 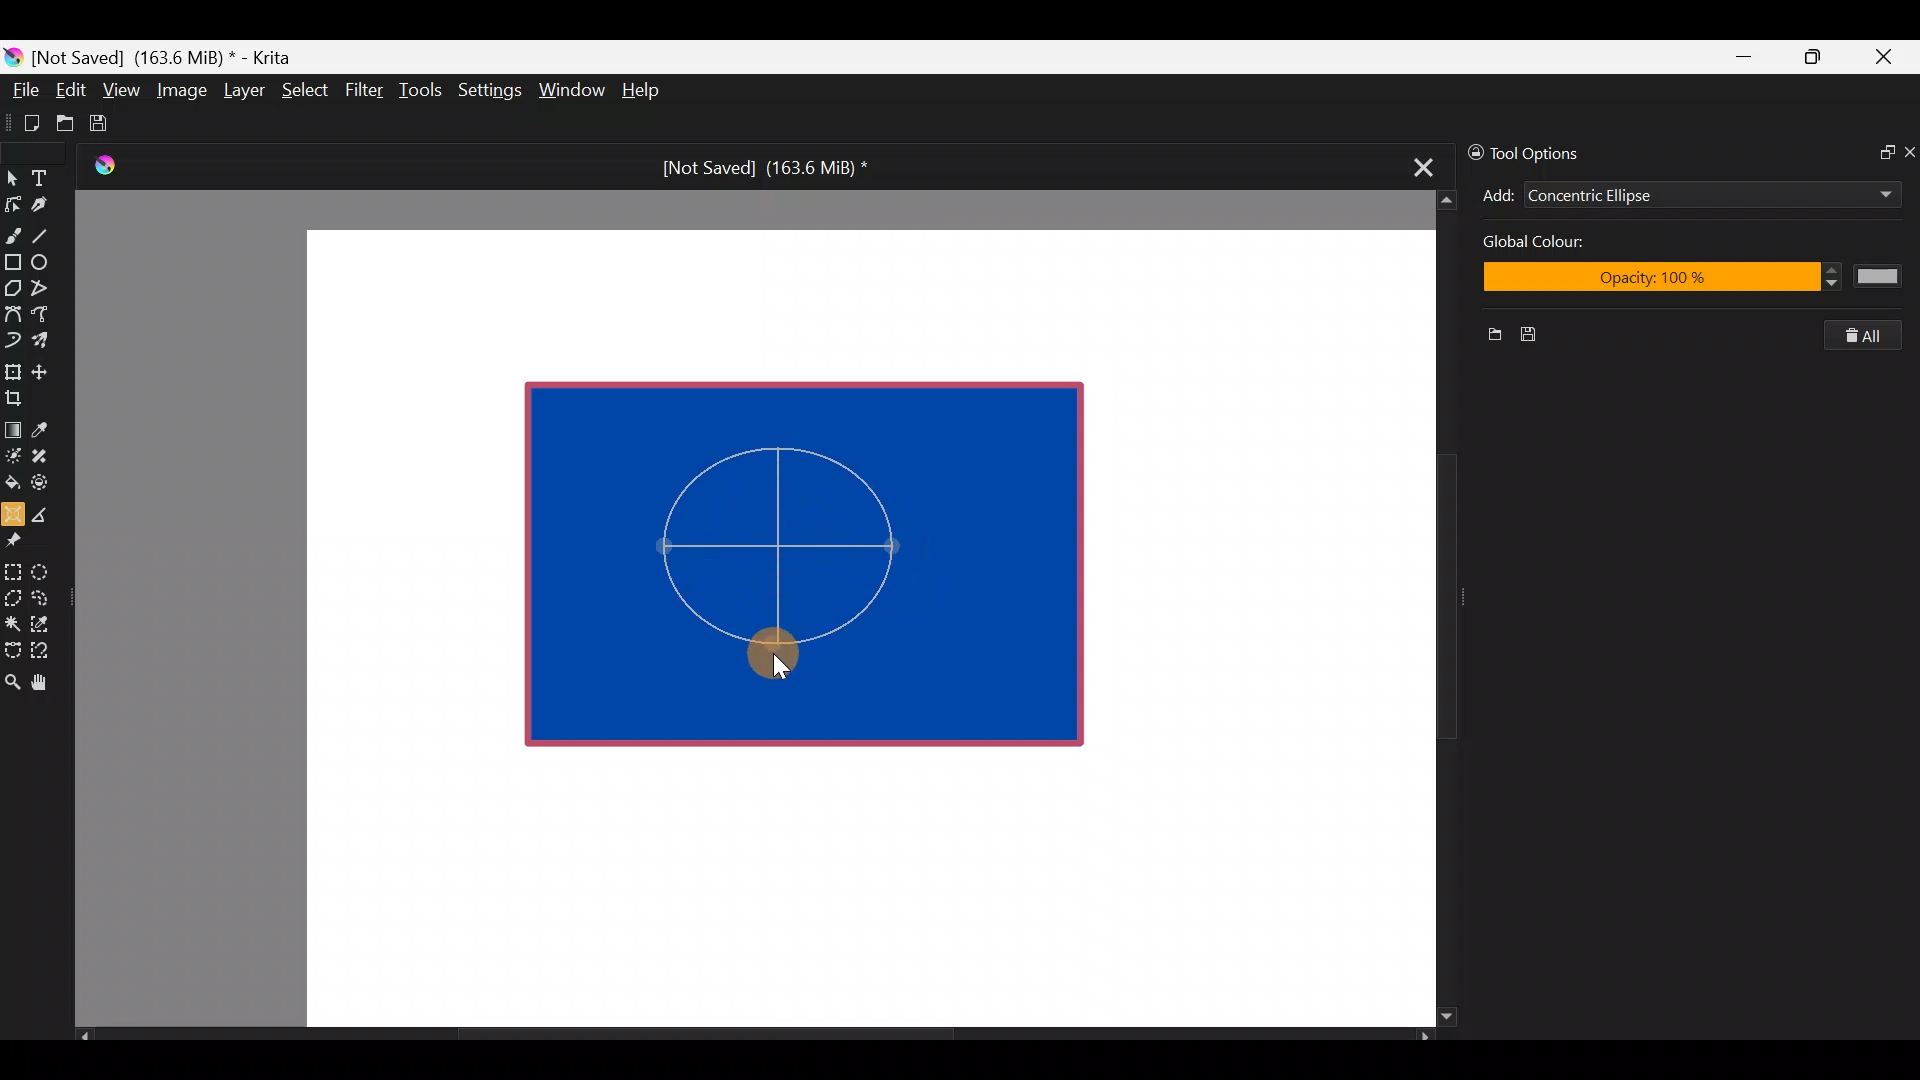 What do you see at coordinates (101, 165) in the screenshot?
I see `Krita Logo` at bounding box center [101, 165].